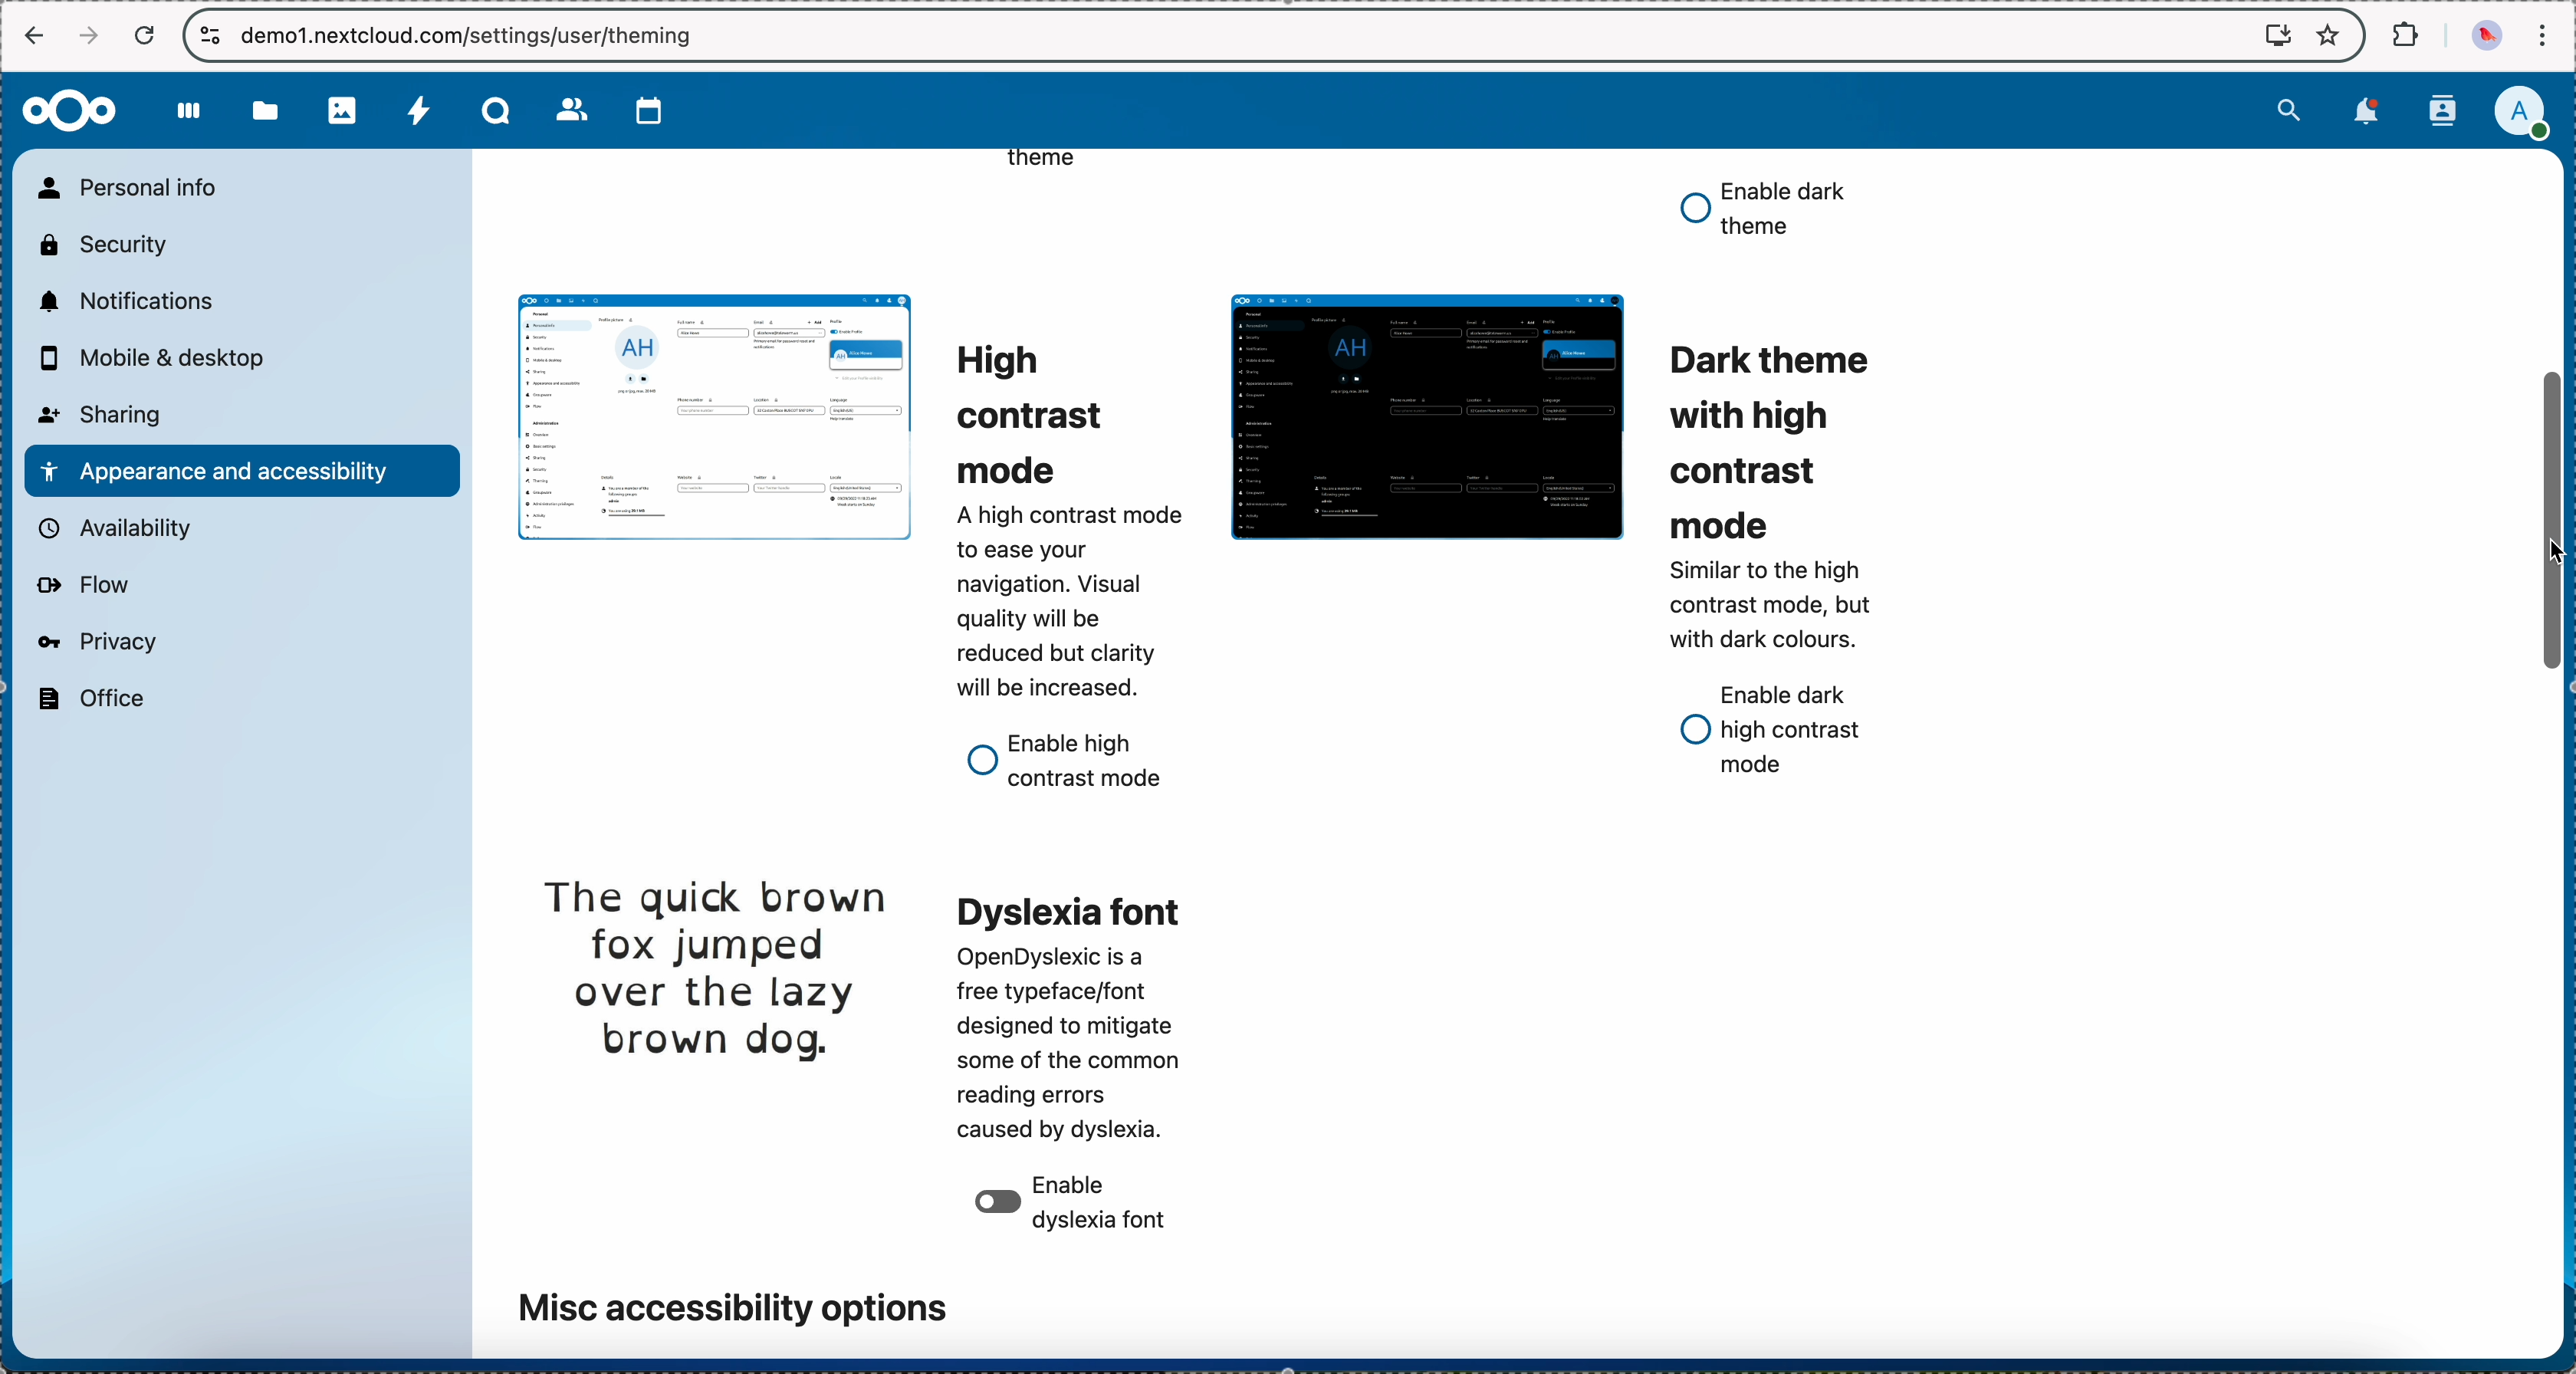 This screenshot has height=1374, width=2576. What do you see at coordinates (267, 117) in the screenshot?
I see `files` at bounding box center [267, 117].